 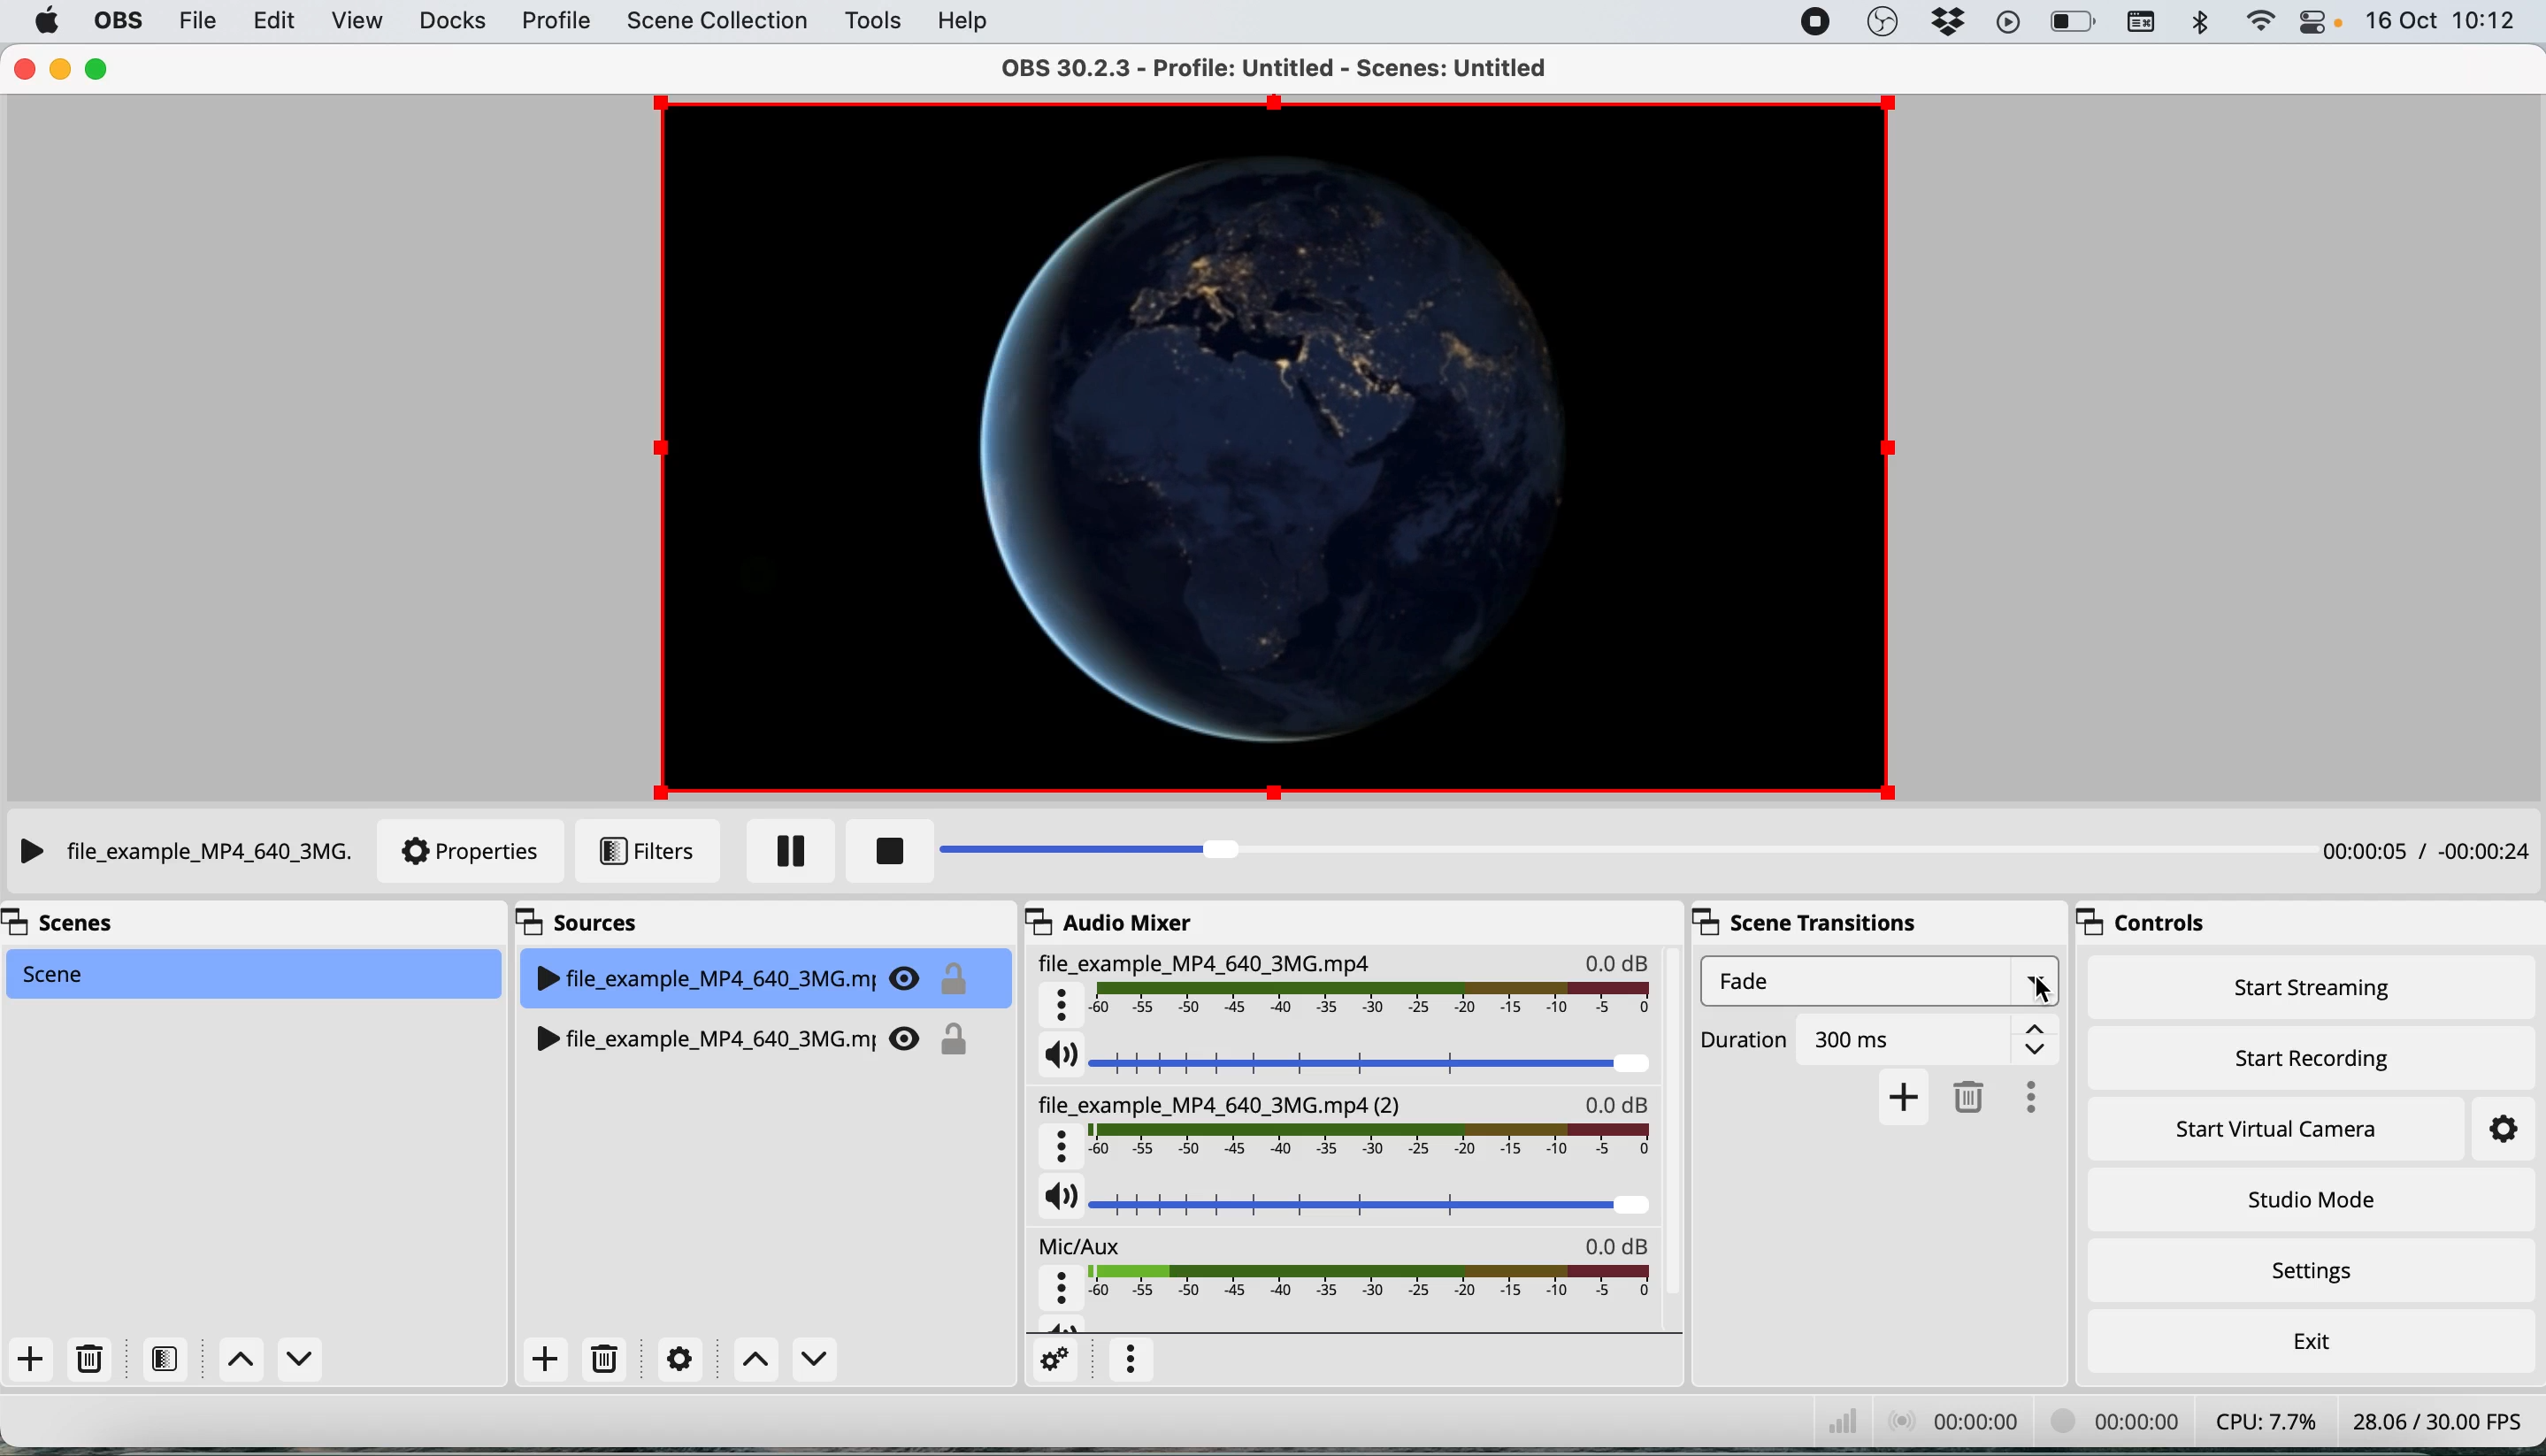 What do you see at coordinates (2313, 1345) in the screenshot?
I see `exit` at bounding box center [2313, 1345].